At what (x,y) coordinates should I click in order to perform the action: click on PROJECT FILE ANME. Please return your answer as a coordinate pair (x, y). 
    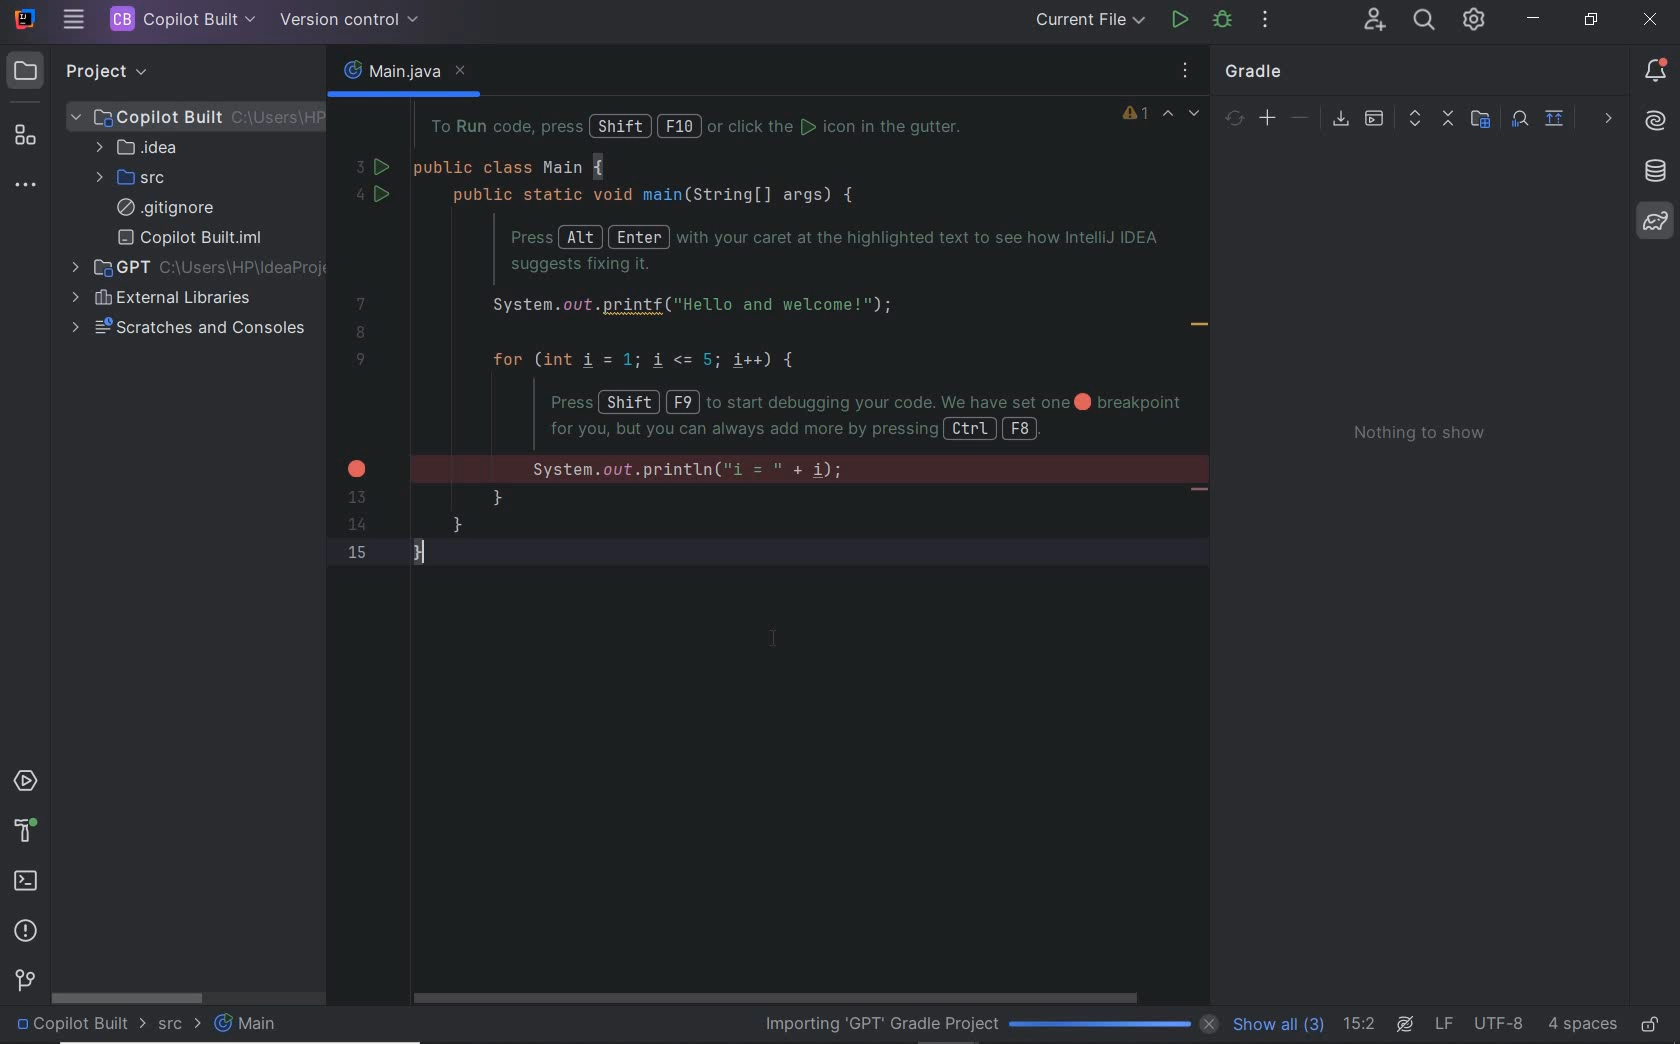
    Looking at the image, I should click on (196, 116).